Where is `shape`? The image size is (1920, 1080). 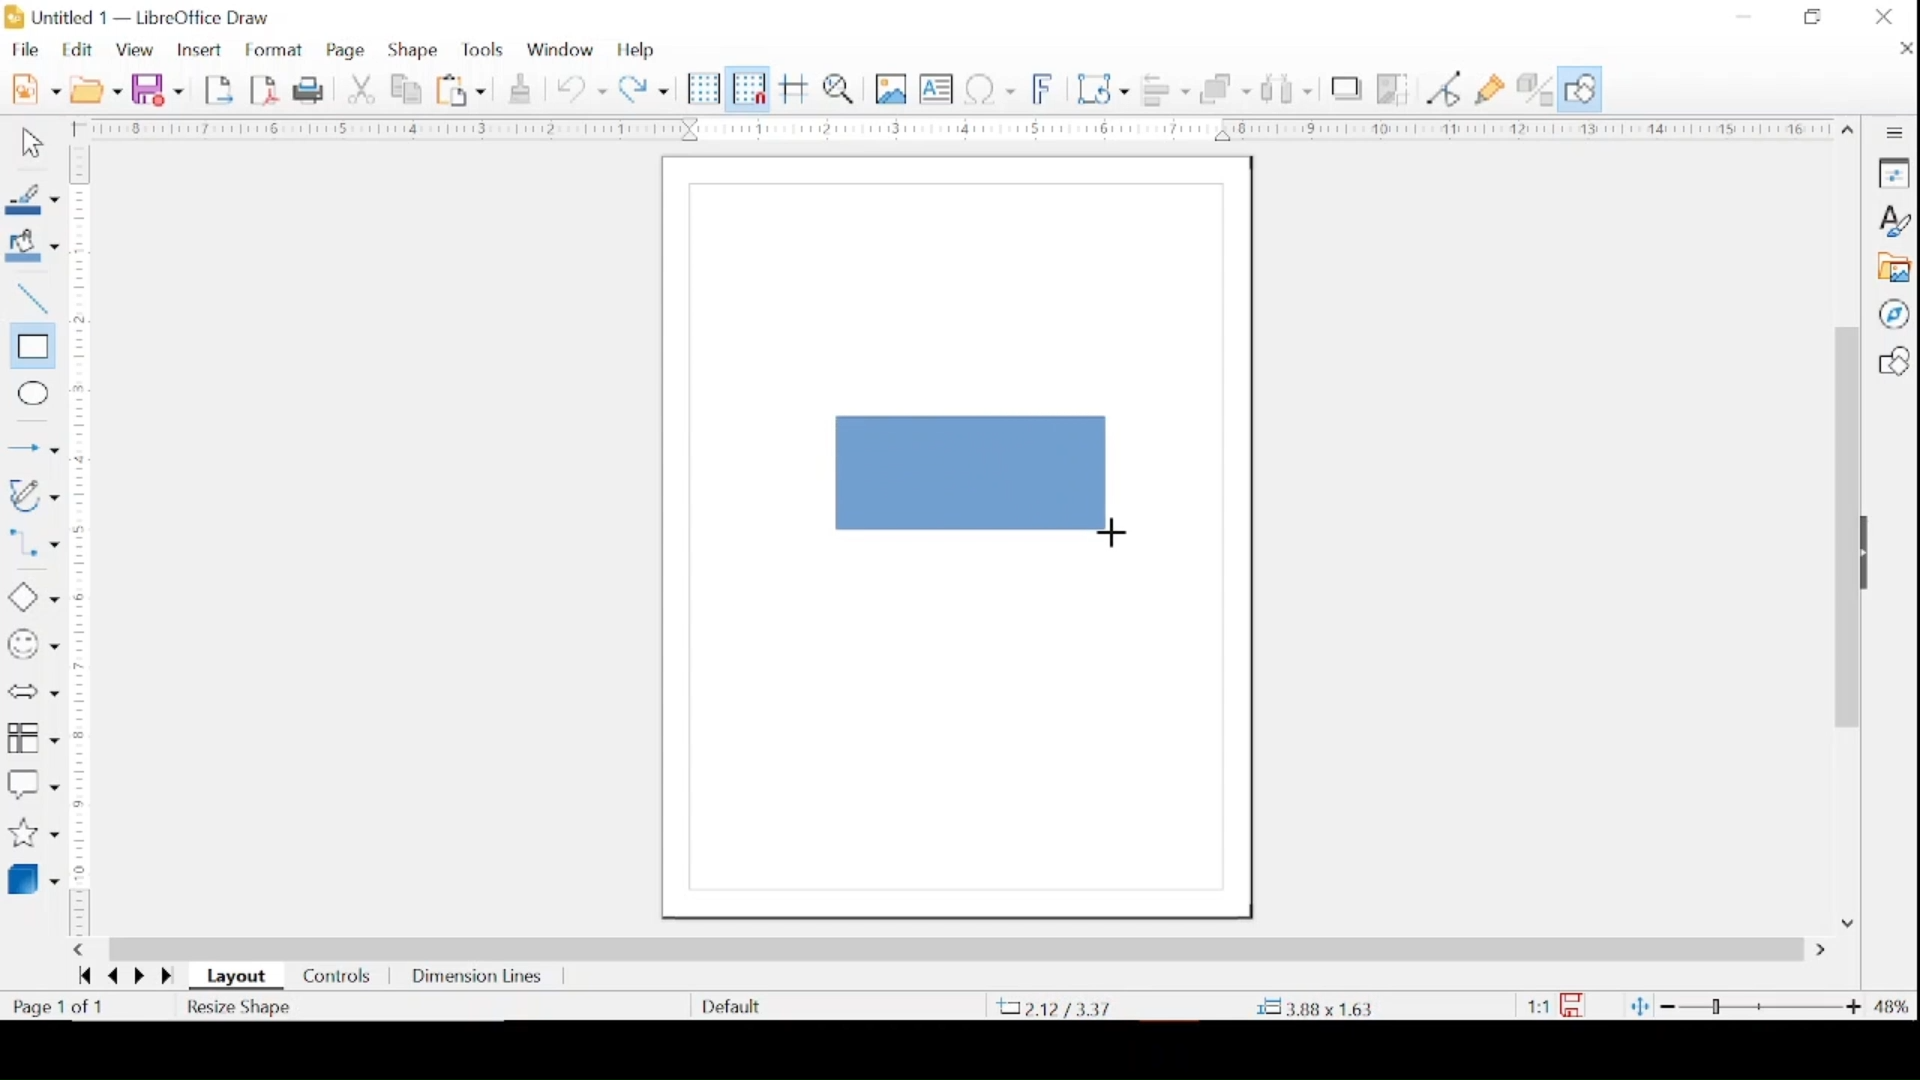
shape is located at coordinates (414, 50).